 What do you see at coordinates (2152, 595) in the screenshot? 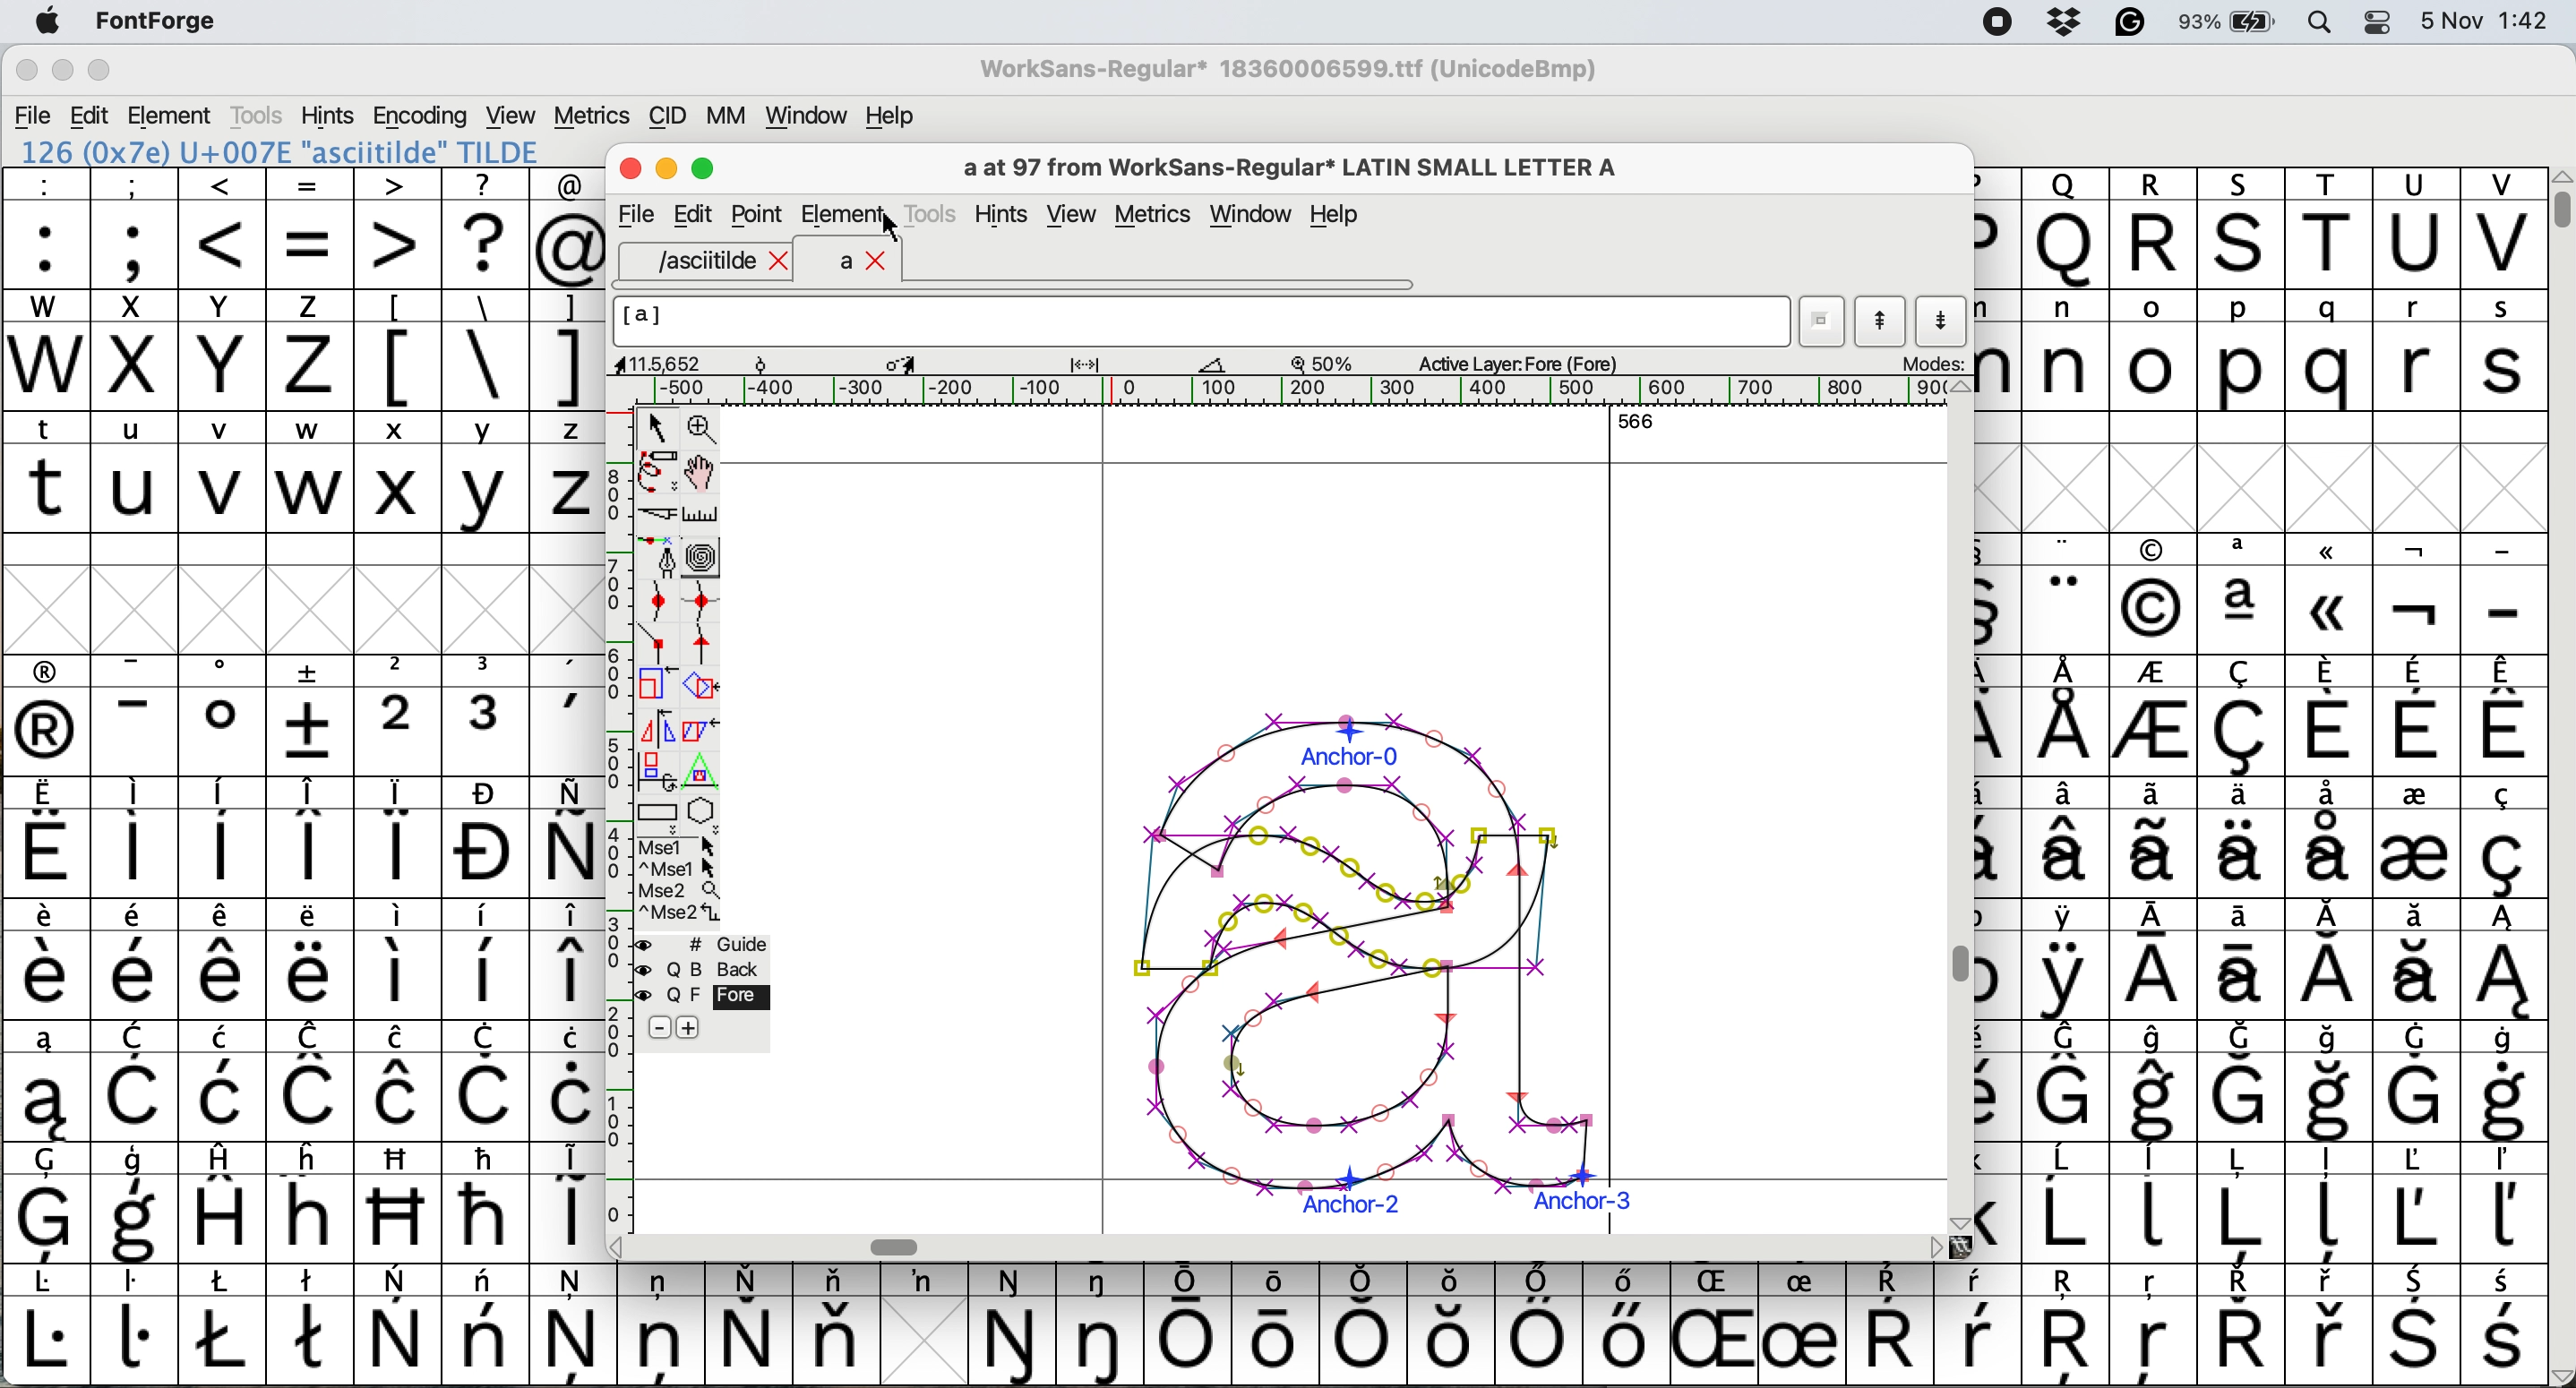
I see `` at bounding box center [2152, 595].